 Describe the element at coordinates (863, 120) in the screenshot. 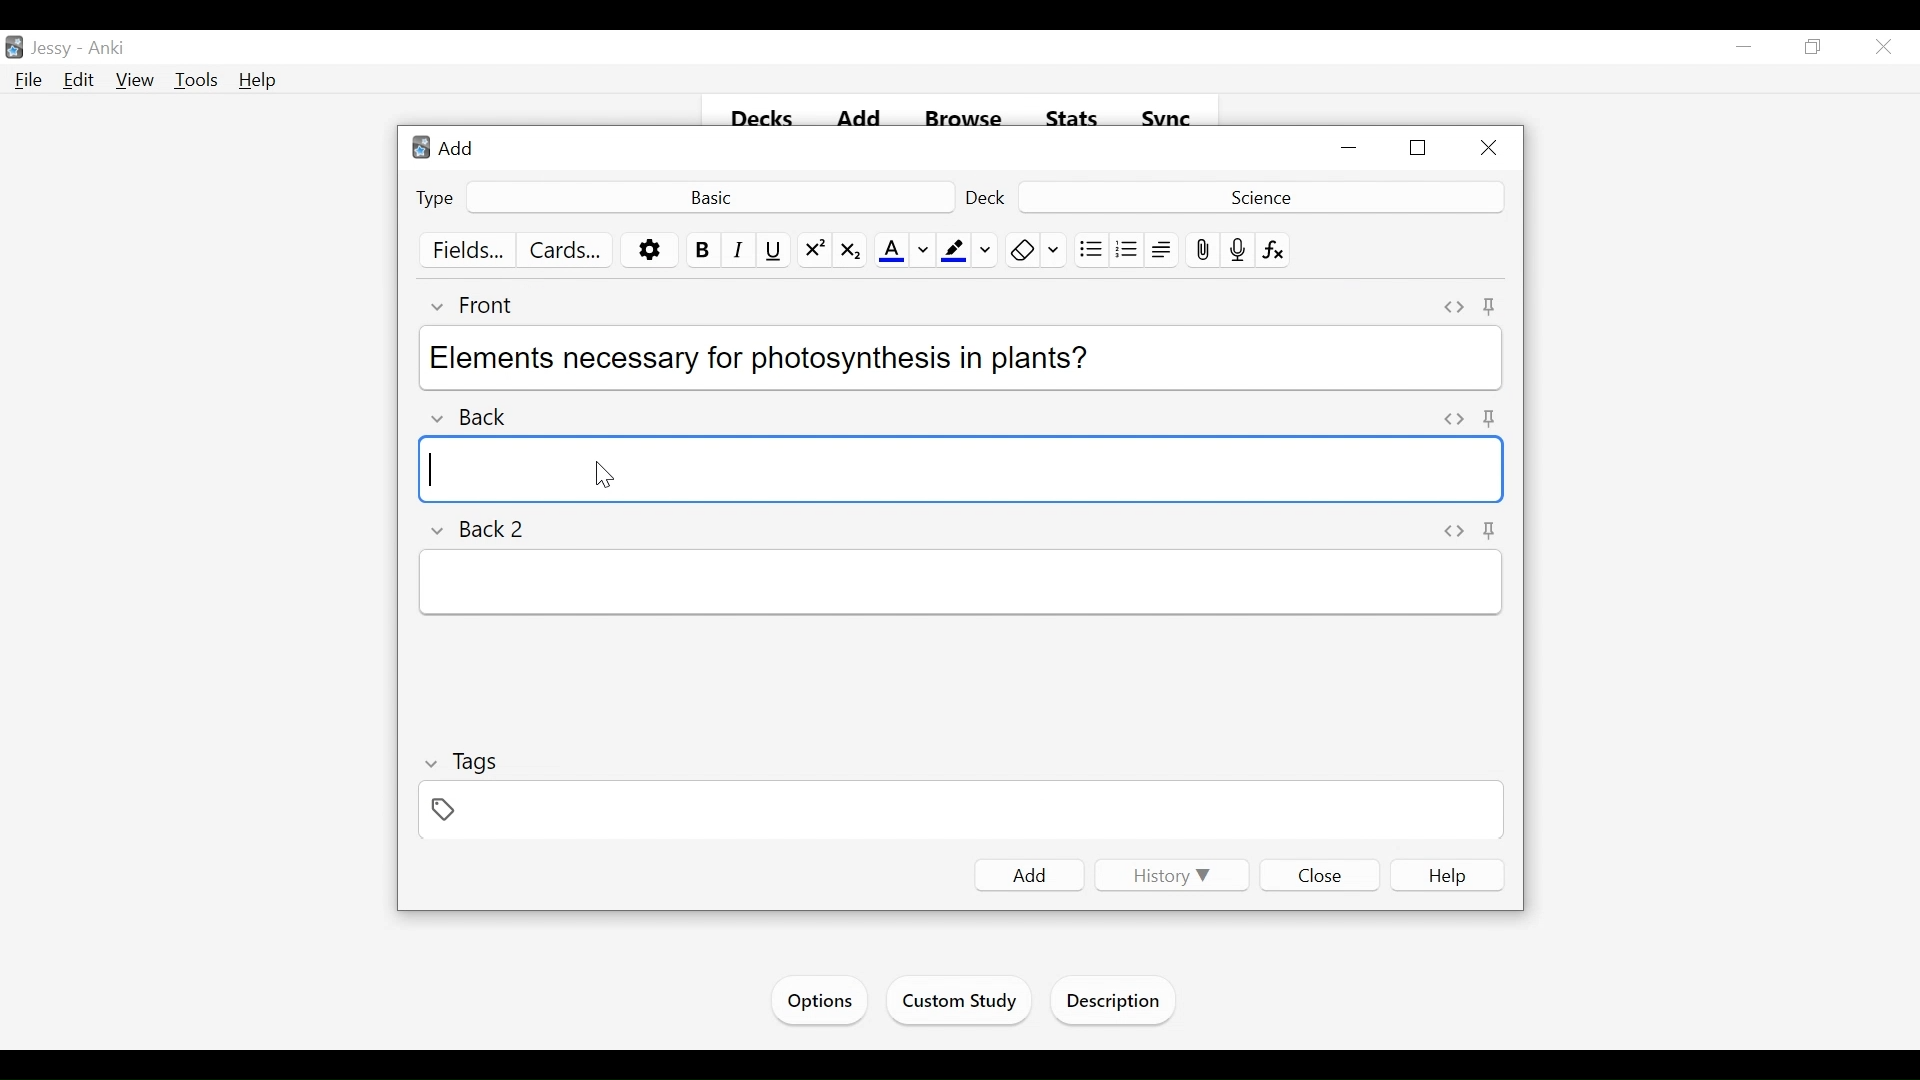

I see `Add` at that location.